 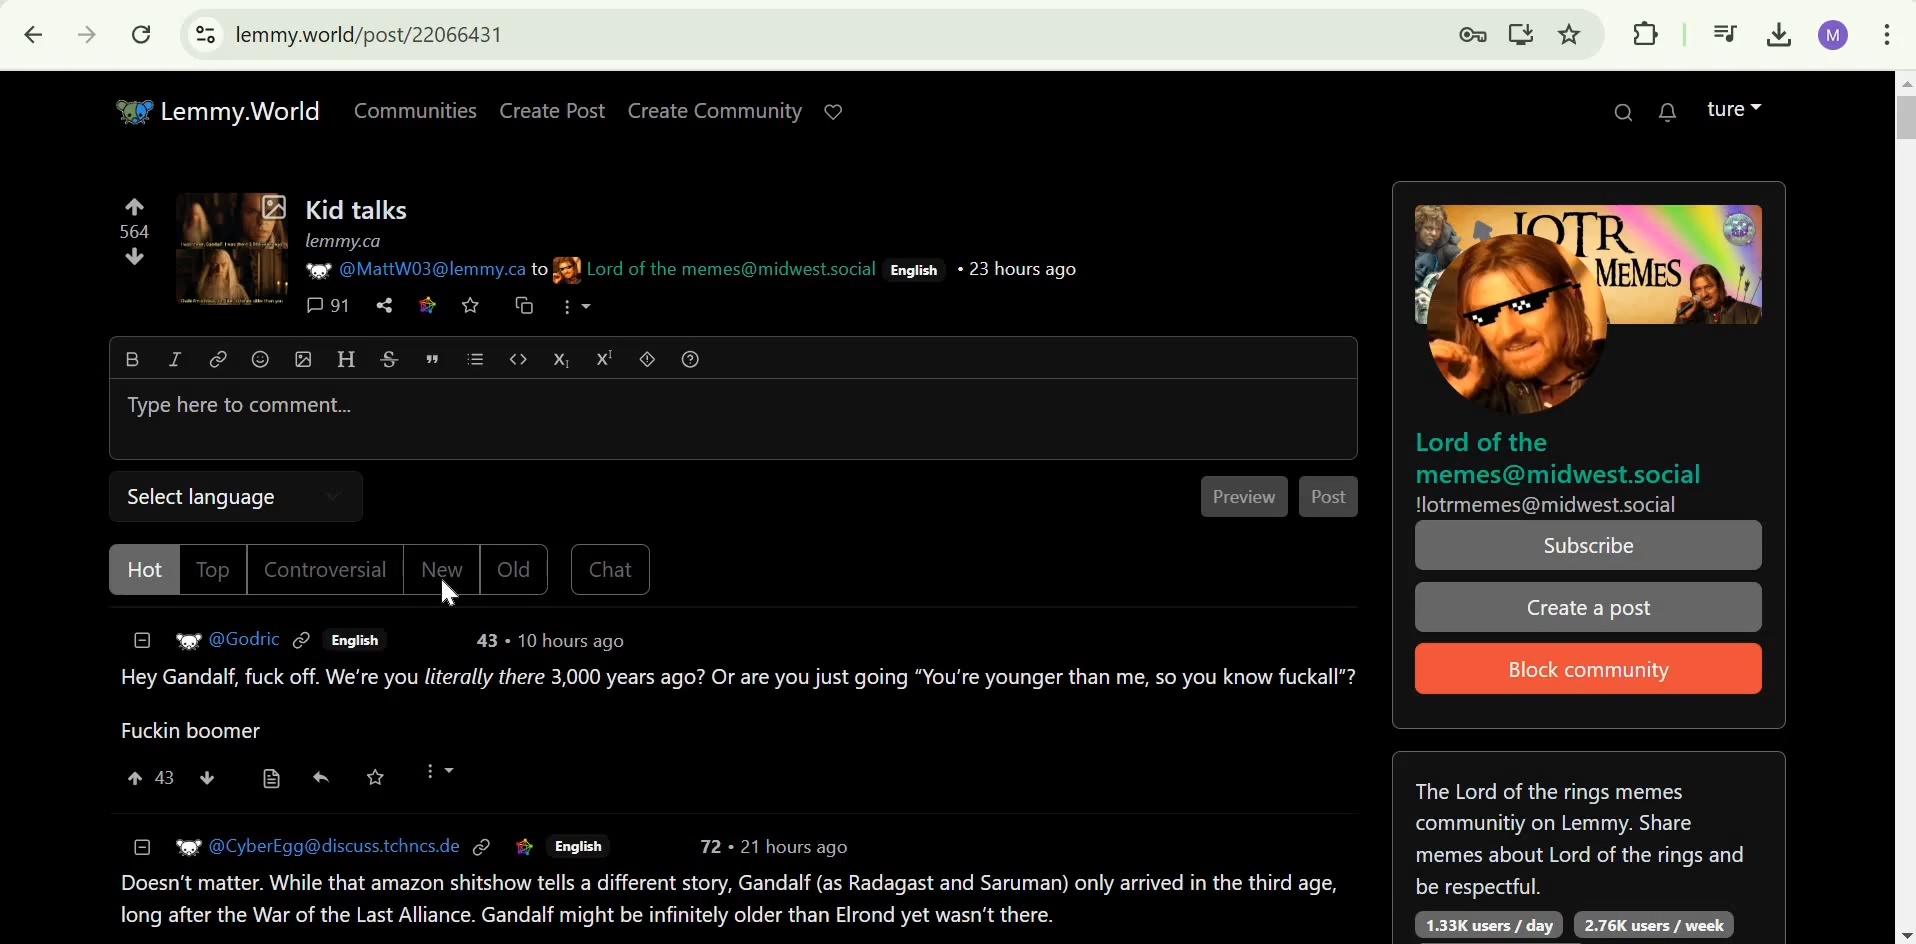 What do you see at coordinates (208, 776) in the screenshot?
I see `downvote` at bounding box center [208, 776].